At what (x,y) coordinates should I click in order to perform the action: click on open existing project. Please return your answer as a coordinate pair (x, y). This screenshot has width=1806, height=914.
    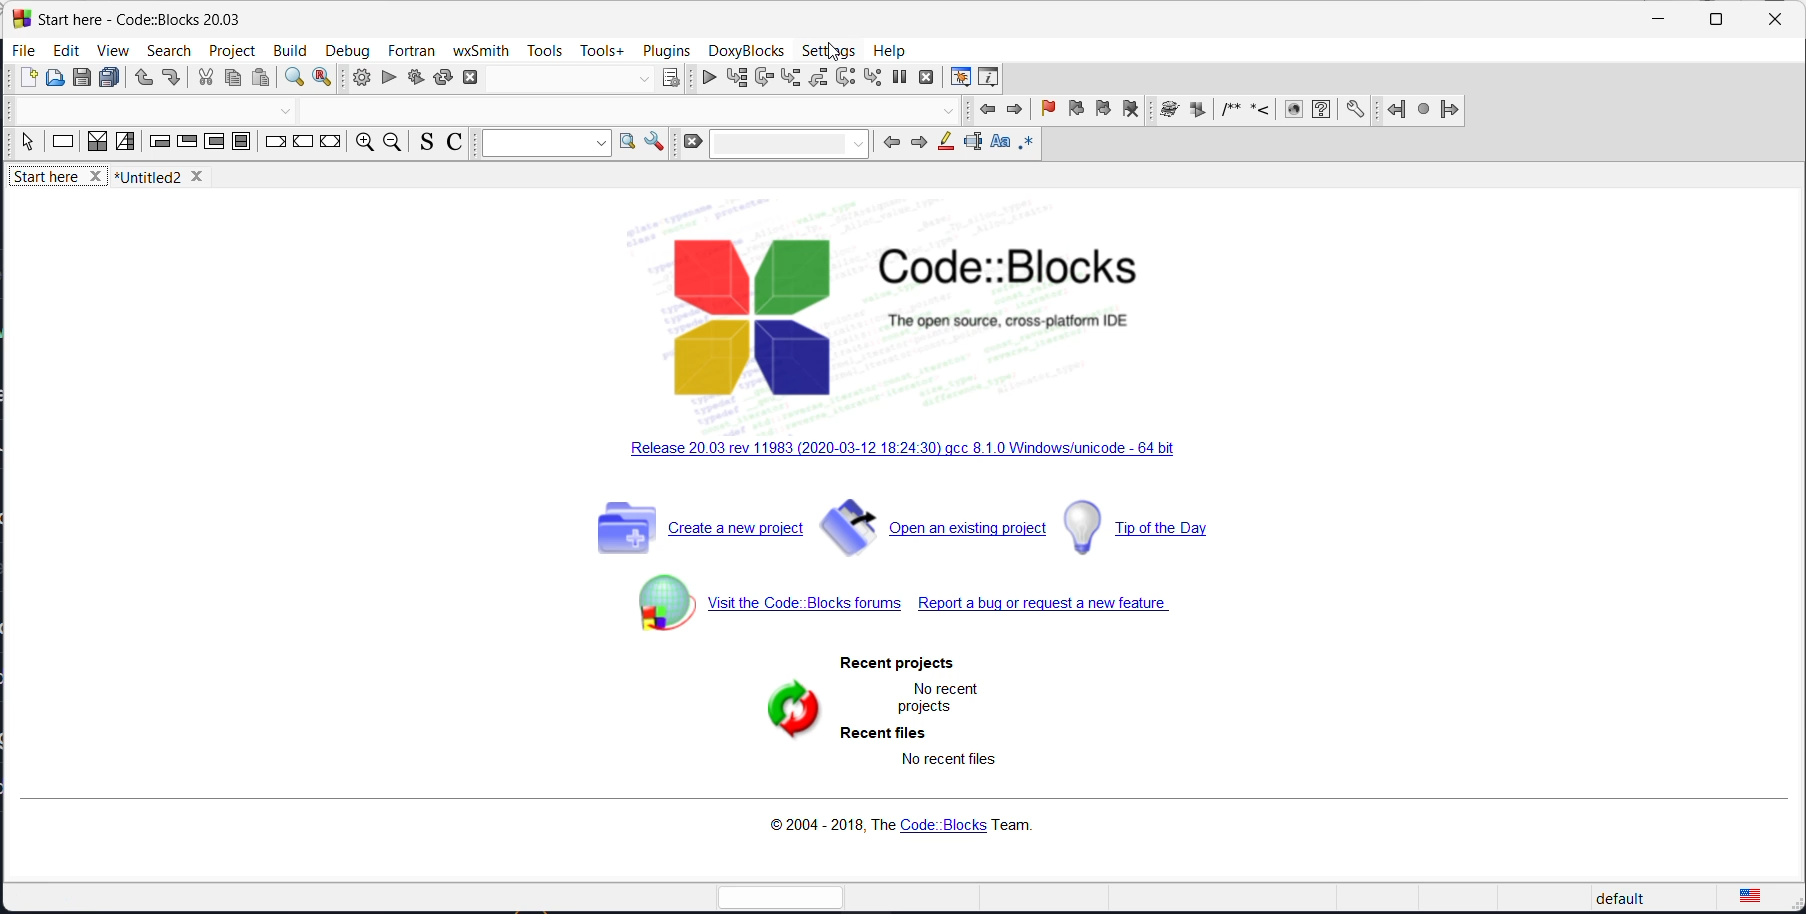
    Looking at the image, I should click on (934, 533).